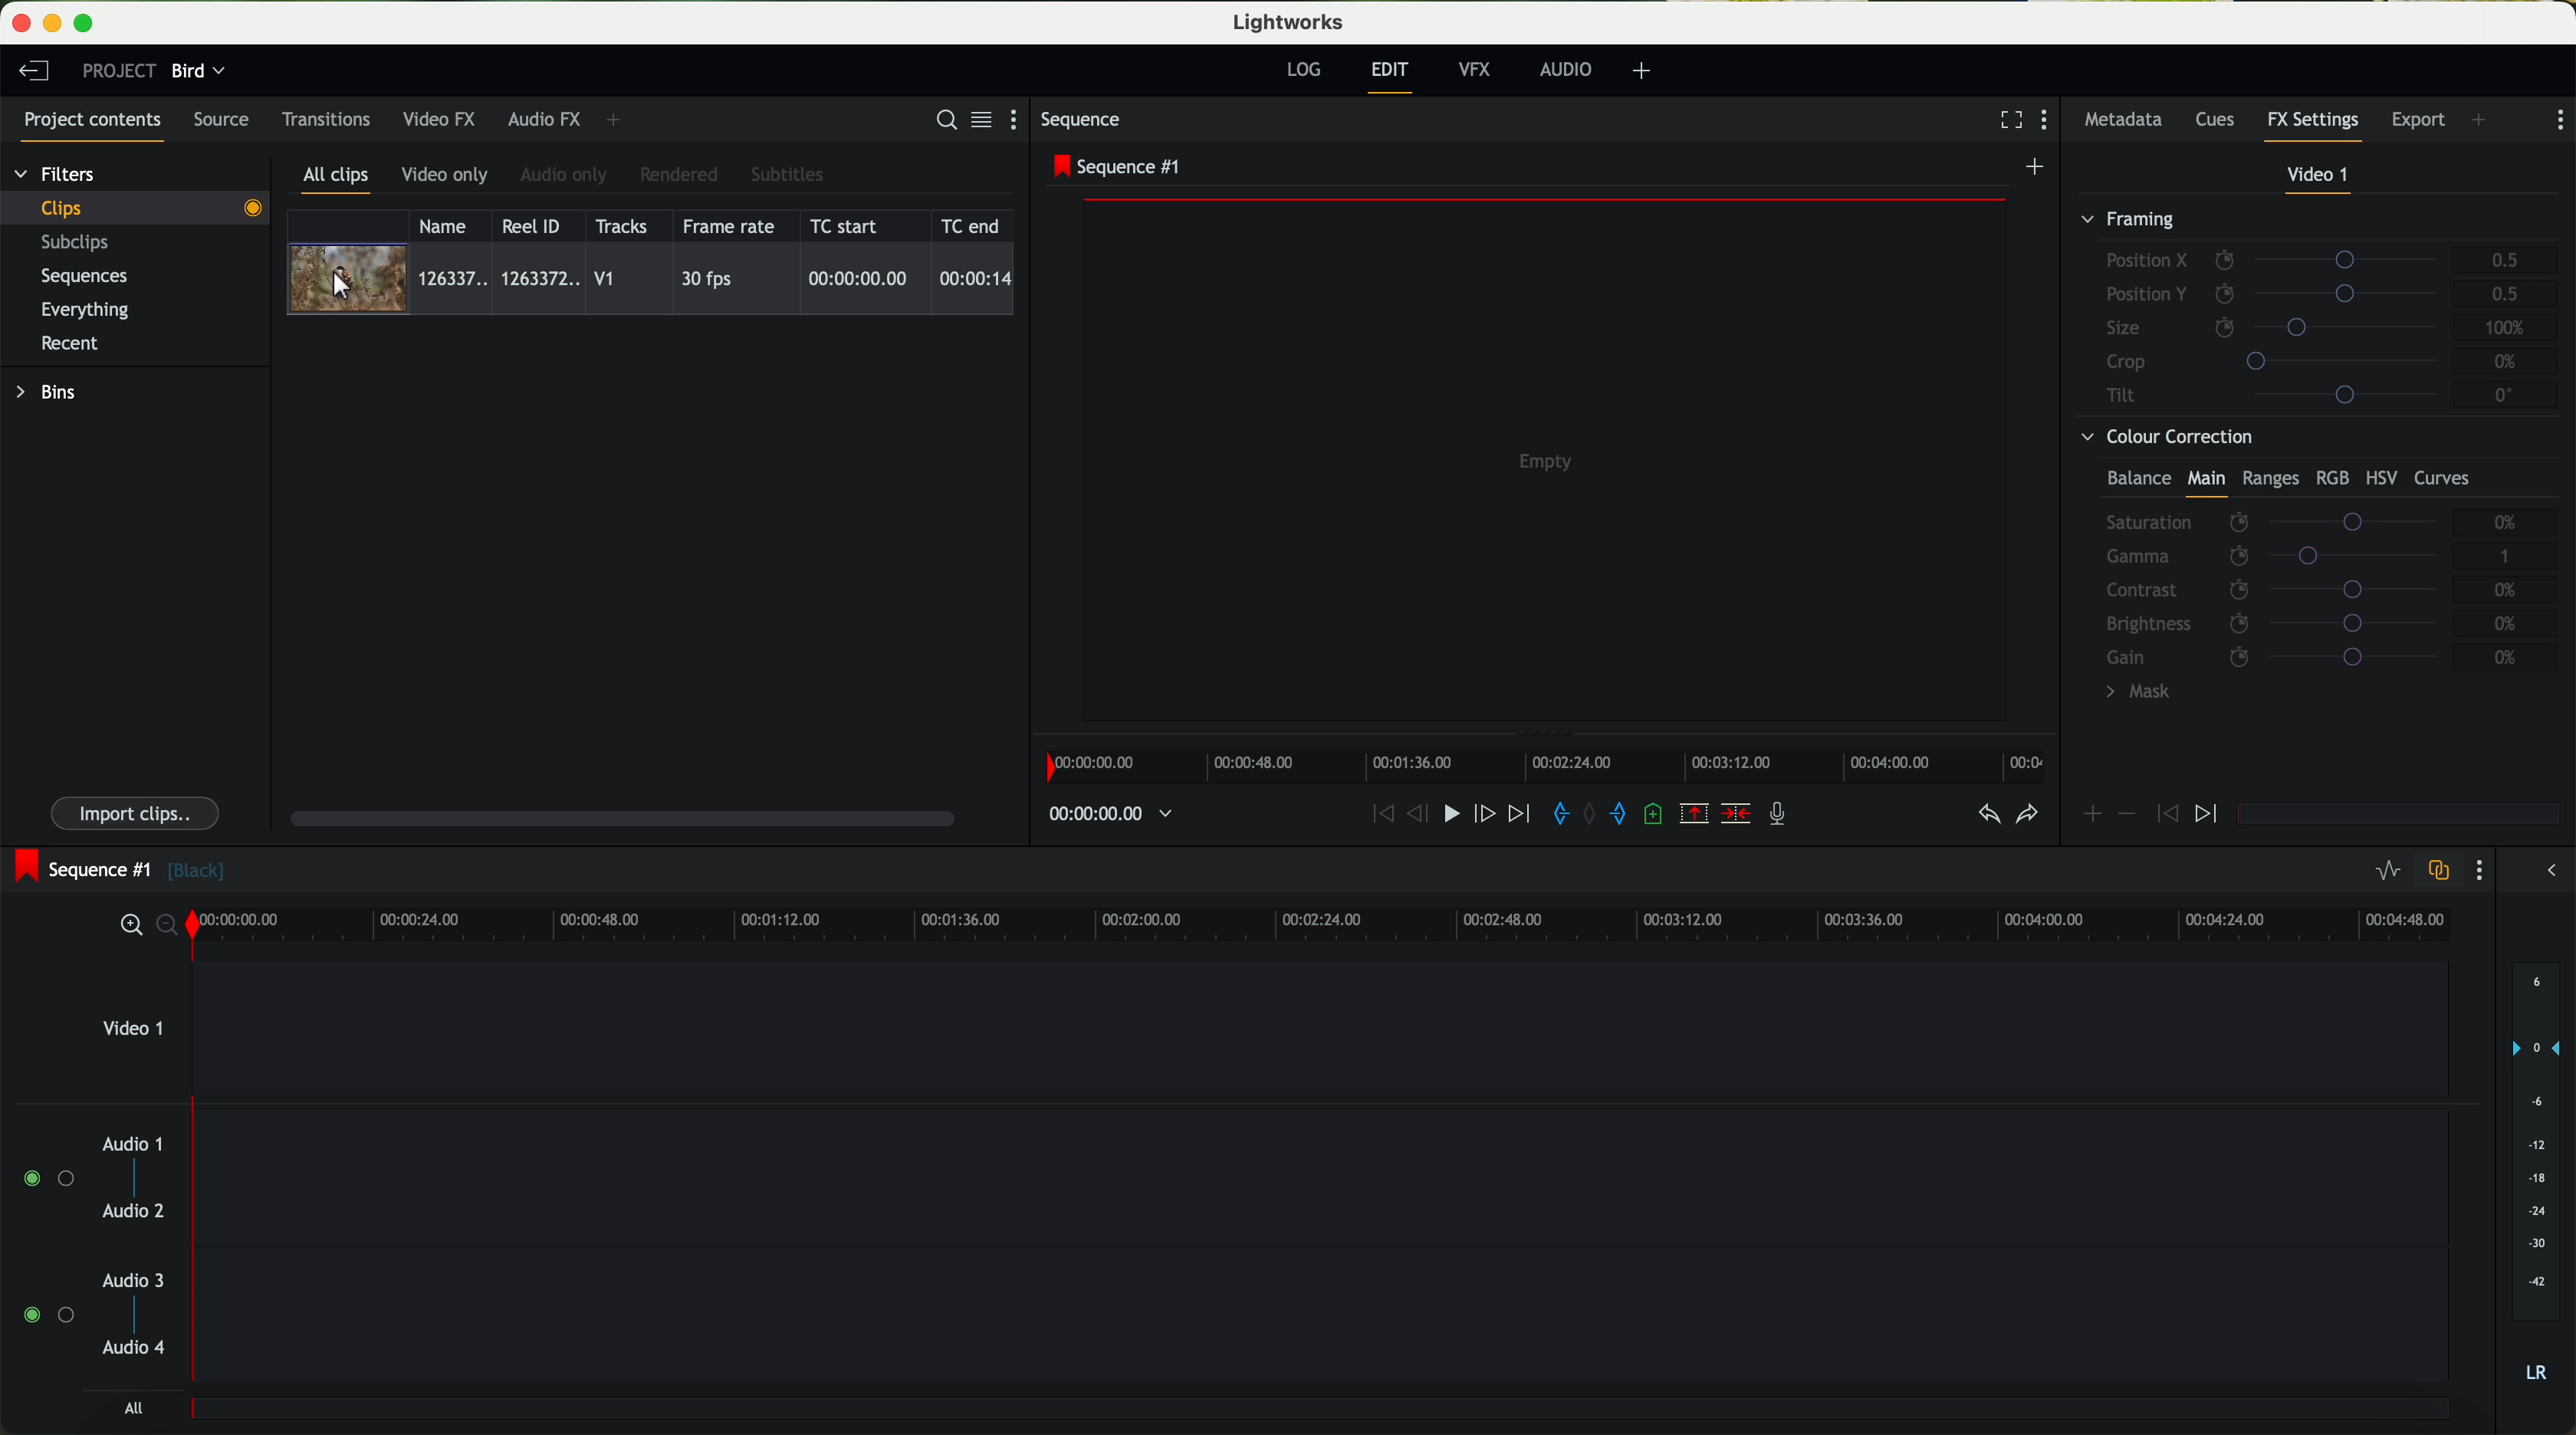  I want to click on subclips, so click(80, 244).